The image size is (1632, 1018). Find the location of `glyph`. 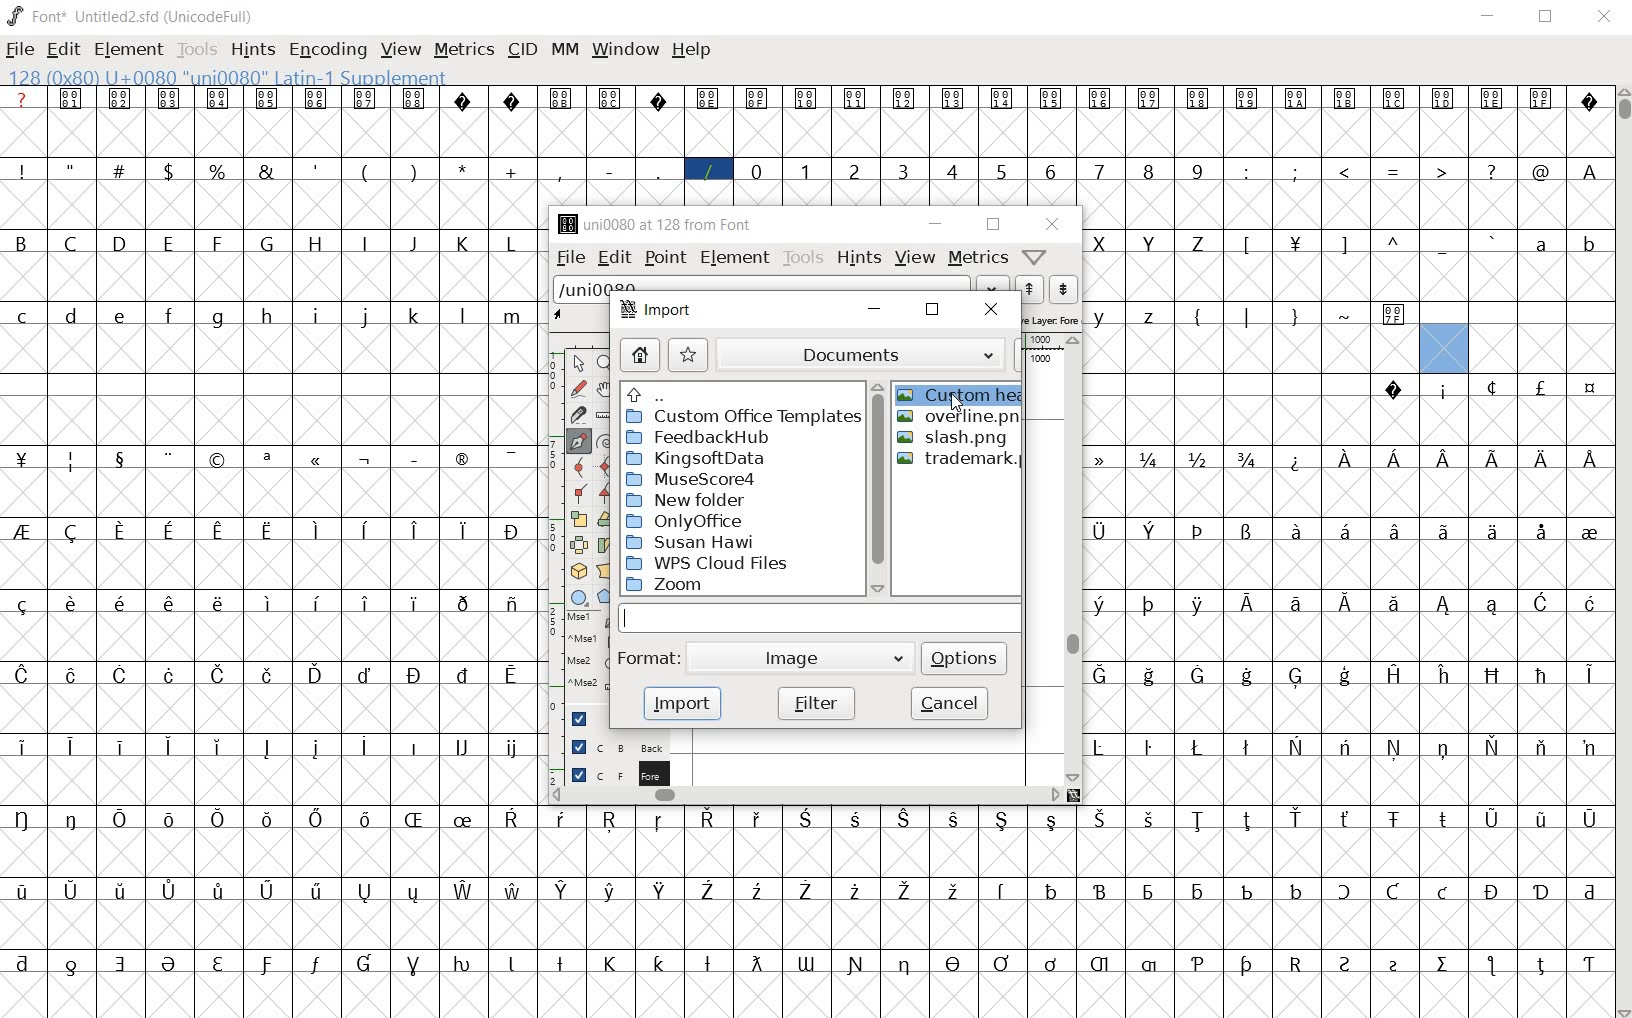

glyph is located at coordinates (512, 101).